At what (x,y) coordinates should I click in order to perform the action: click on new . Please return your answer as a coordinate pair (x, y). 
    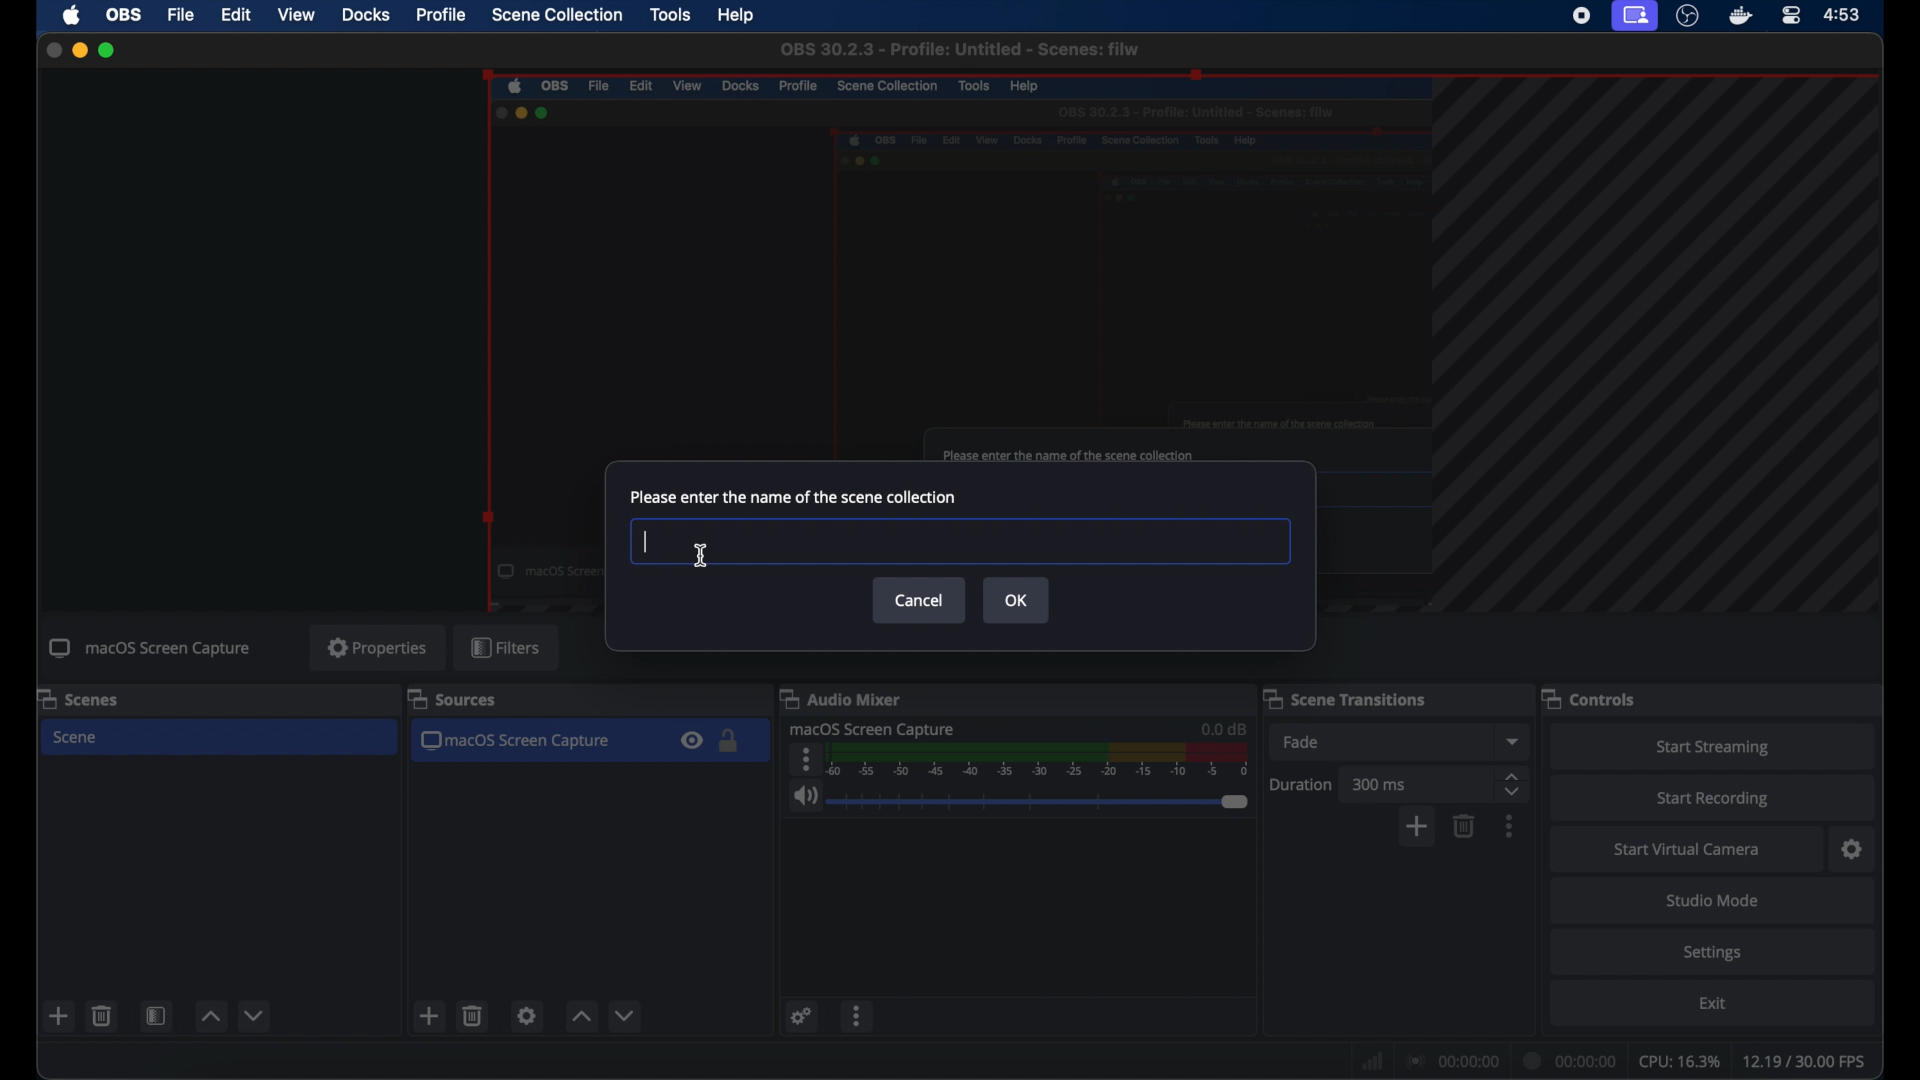
    Looking at the image, I should click on (57, 1016).